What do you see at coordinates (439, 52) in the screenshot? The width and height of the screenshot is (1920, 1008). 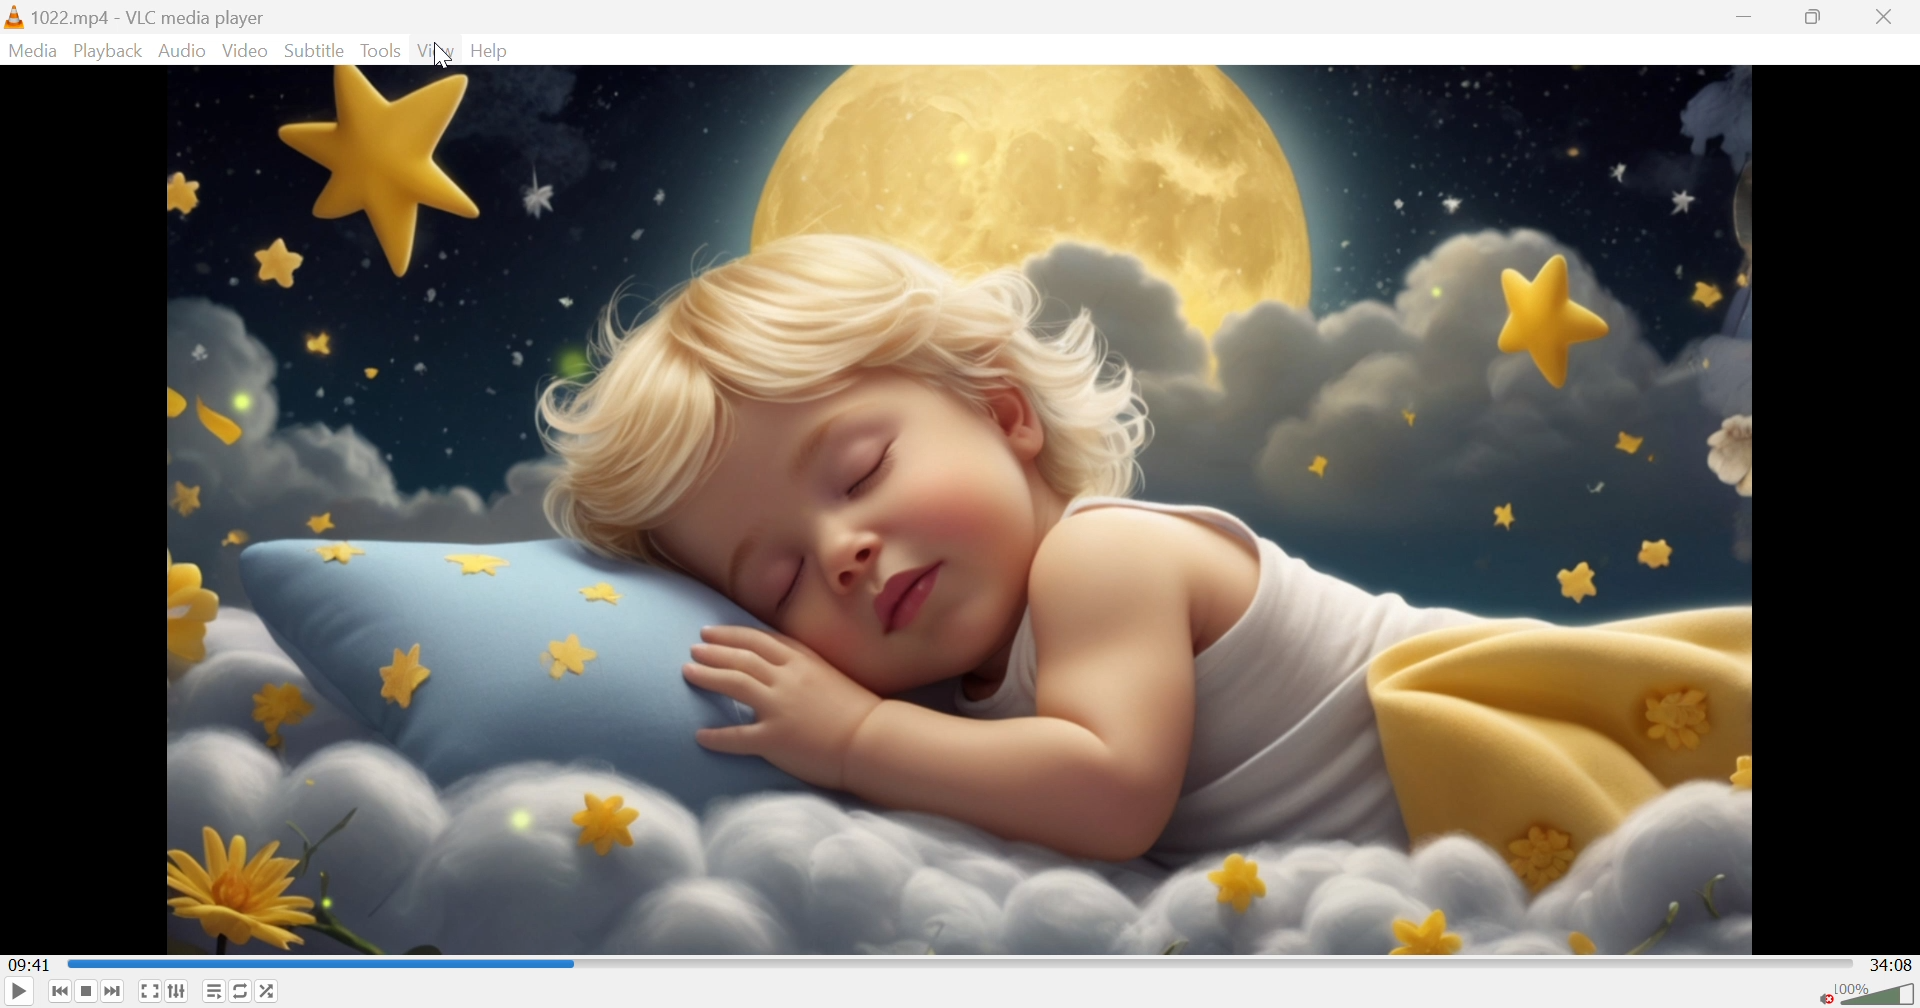 I see `Video` at bounding box center [439, 52].